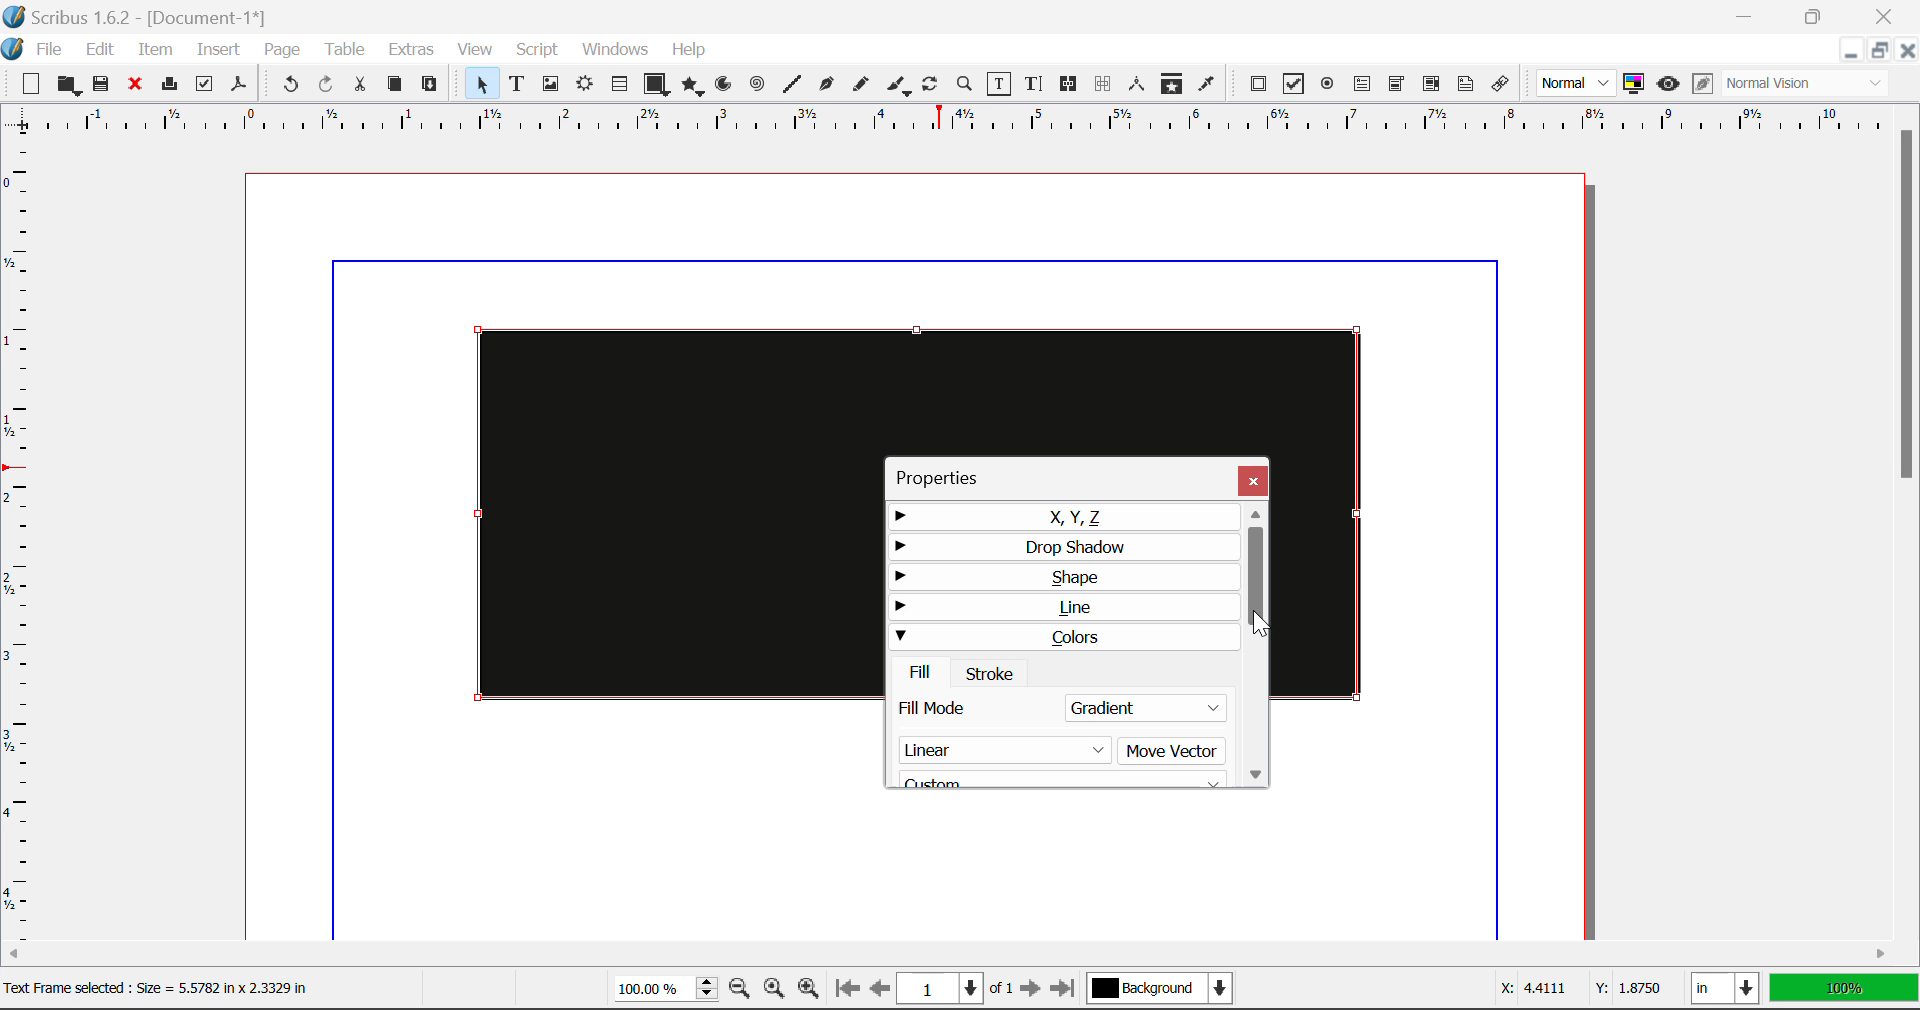 The width and height of the screenshot is (1920, 1010). I want to click on PDF Text Fields, so click(1362, 84).